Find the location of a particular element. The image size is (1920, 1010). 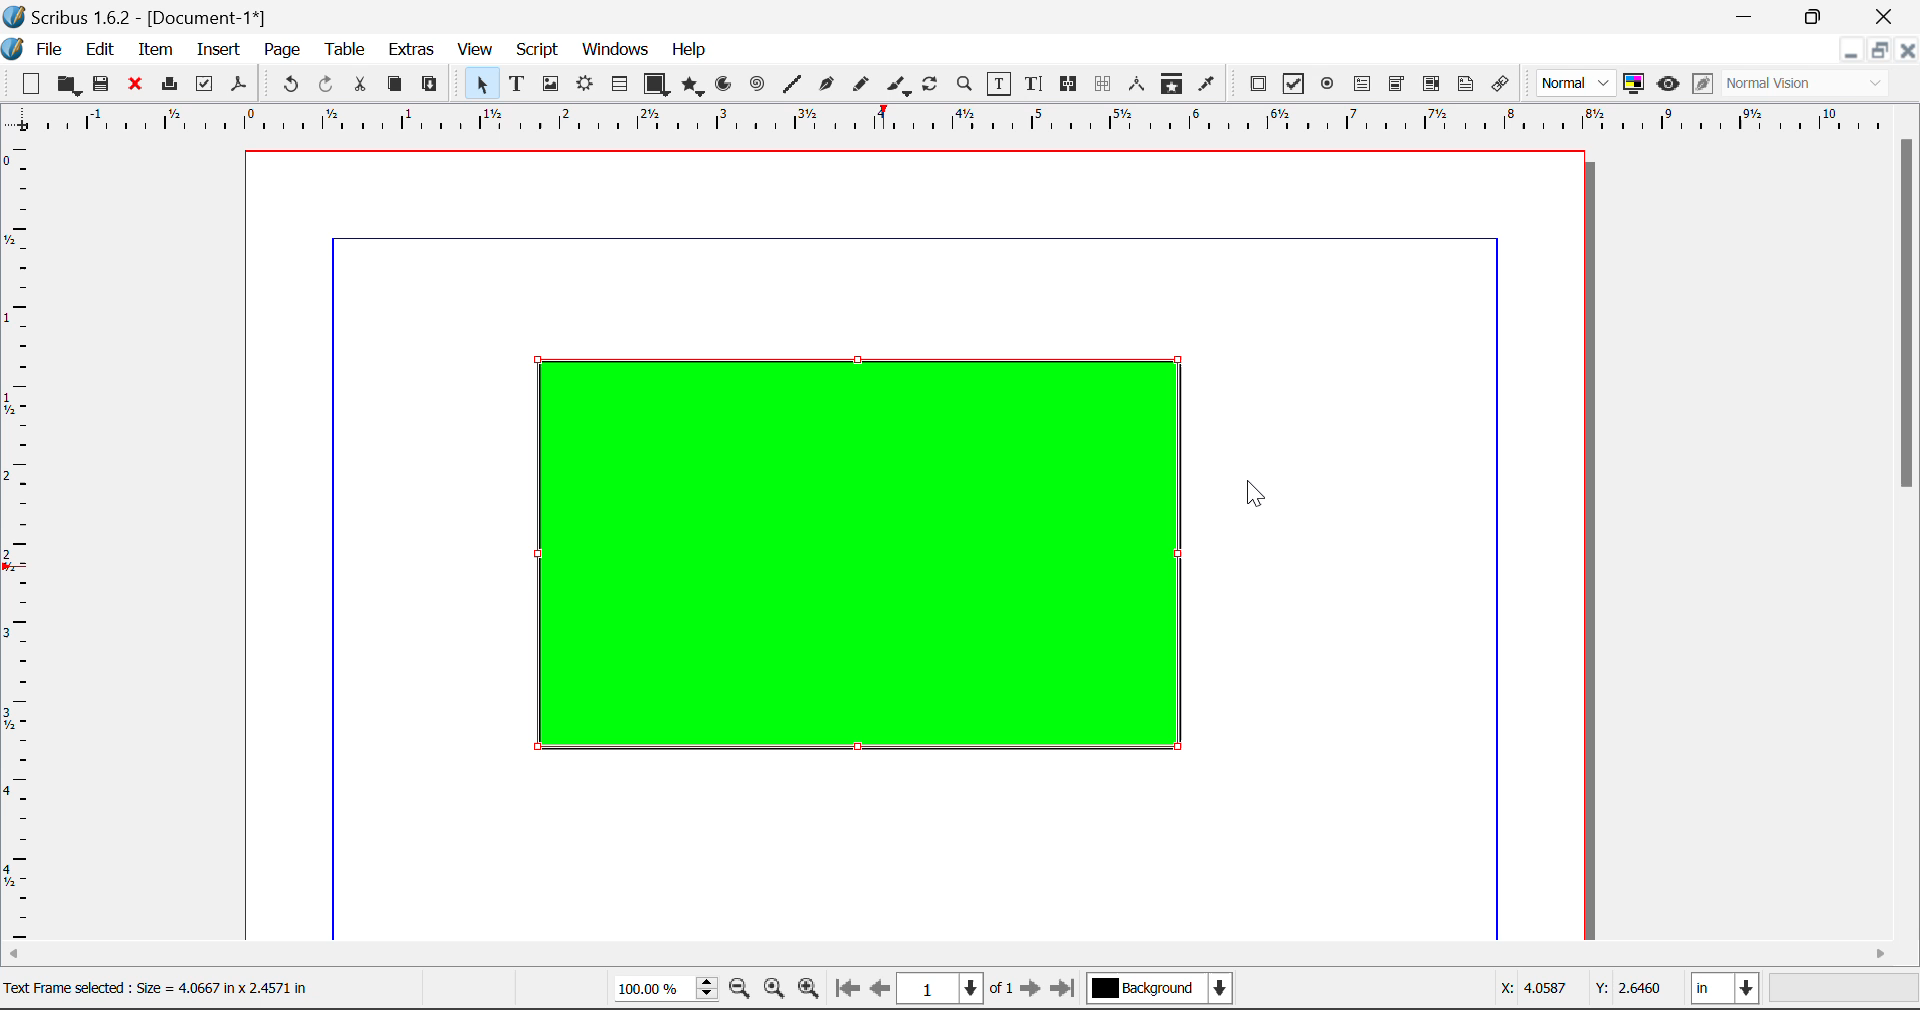

Edit in Preview Mode is located at coordinates (1702, 86).